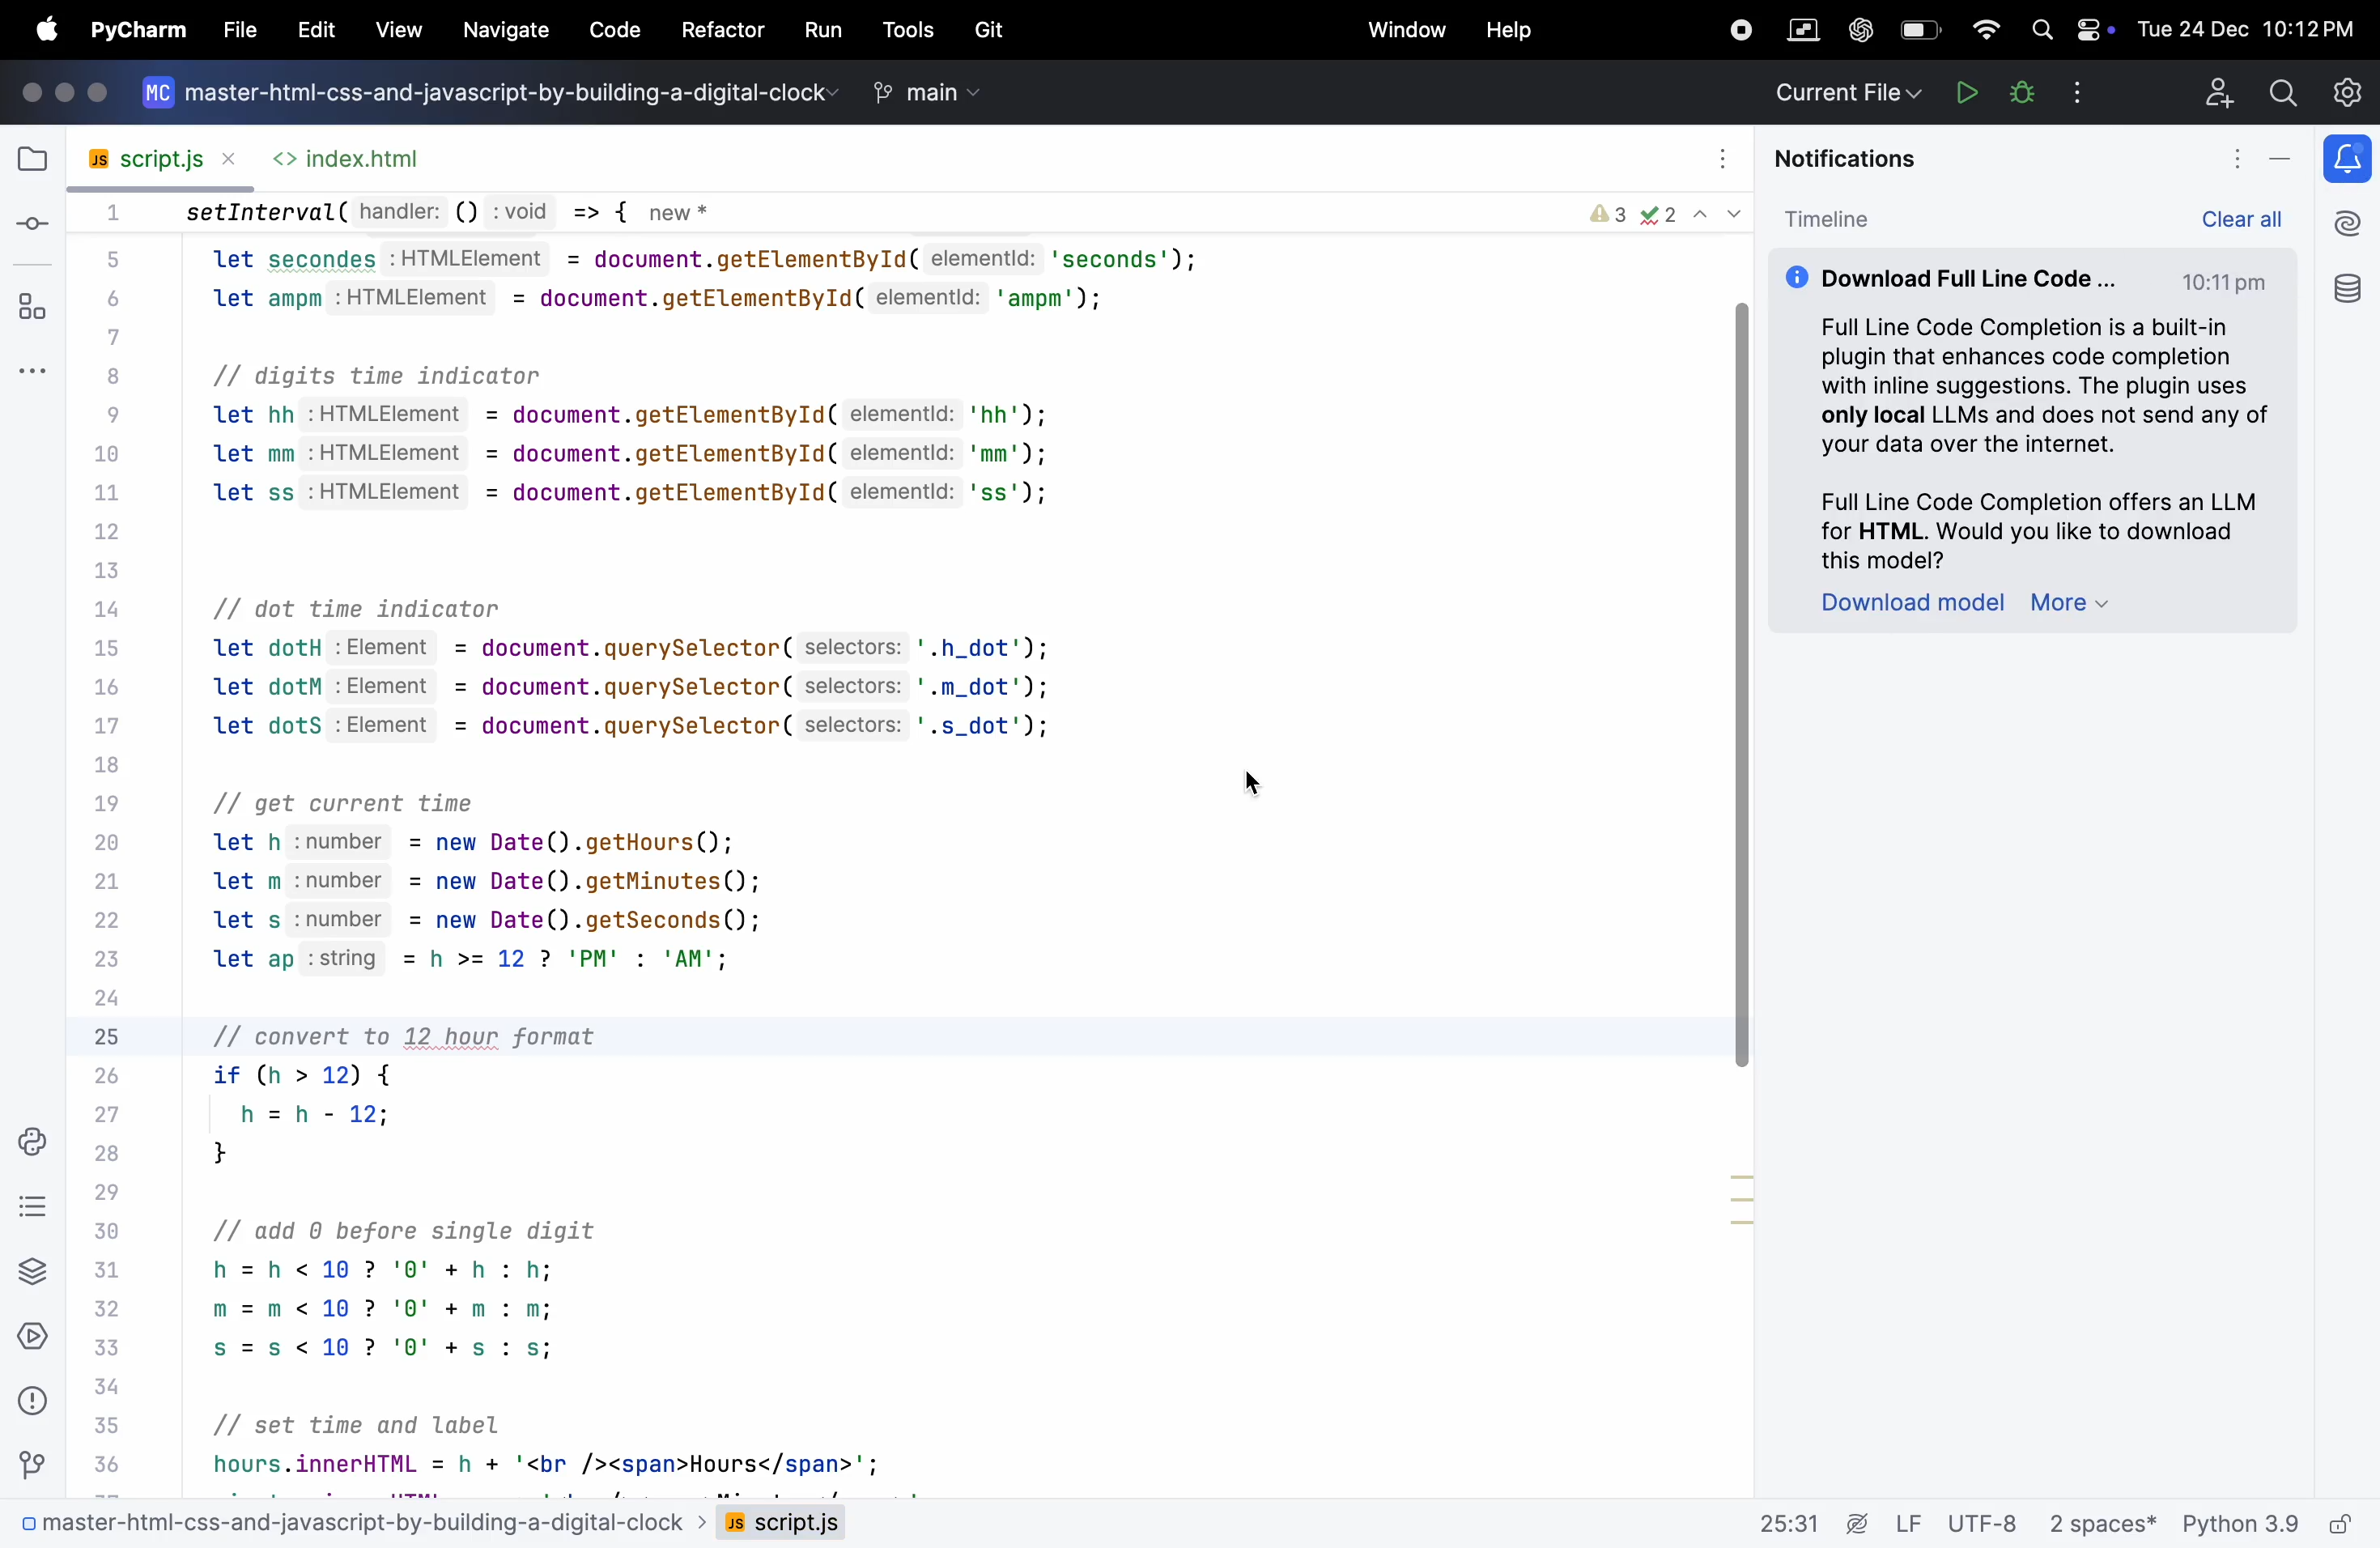 This screenshot has height=1548, width=2380. I want to click on notifications, so click(2215, 158).